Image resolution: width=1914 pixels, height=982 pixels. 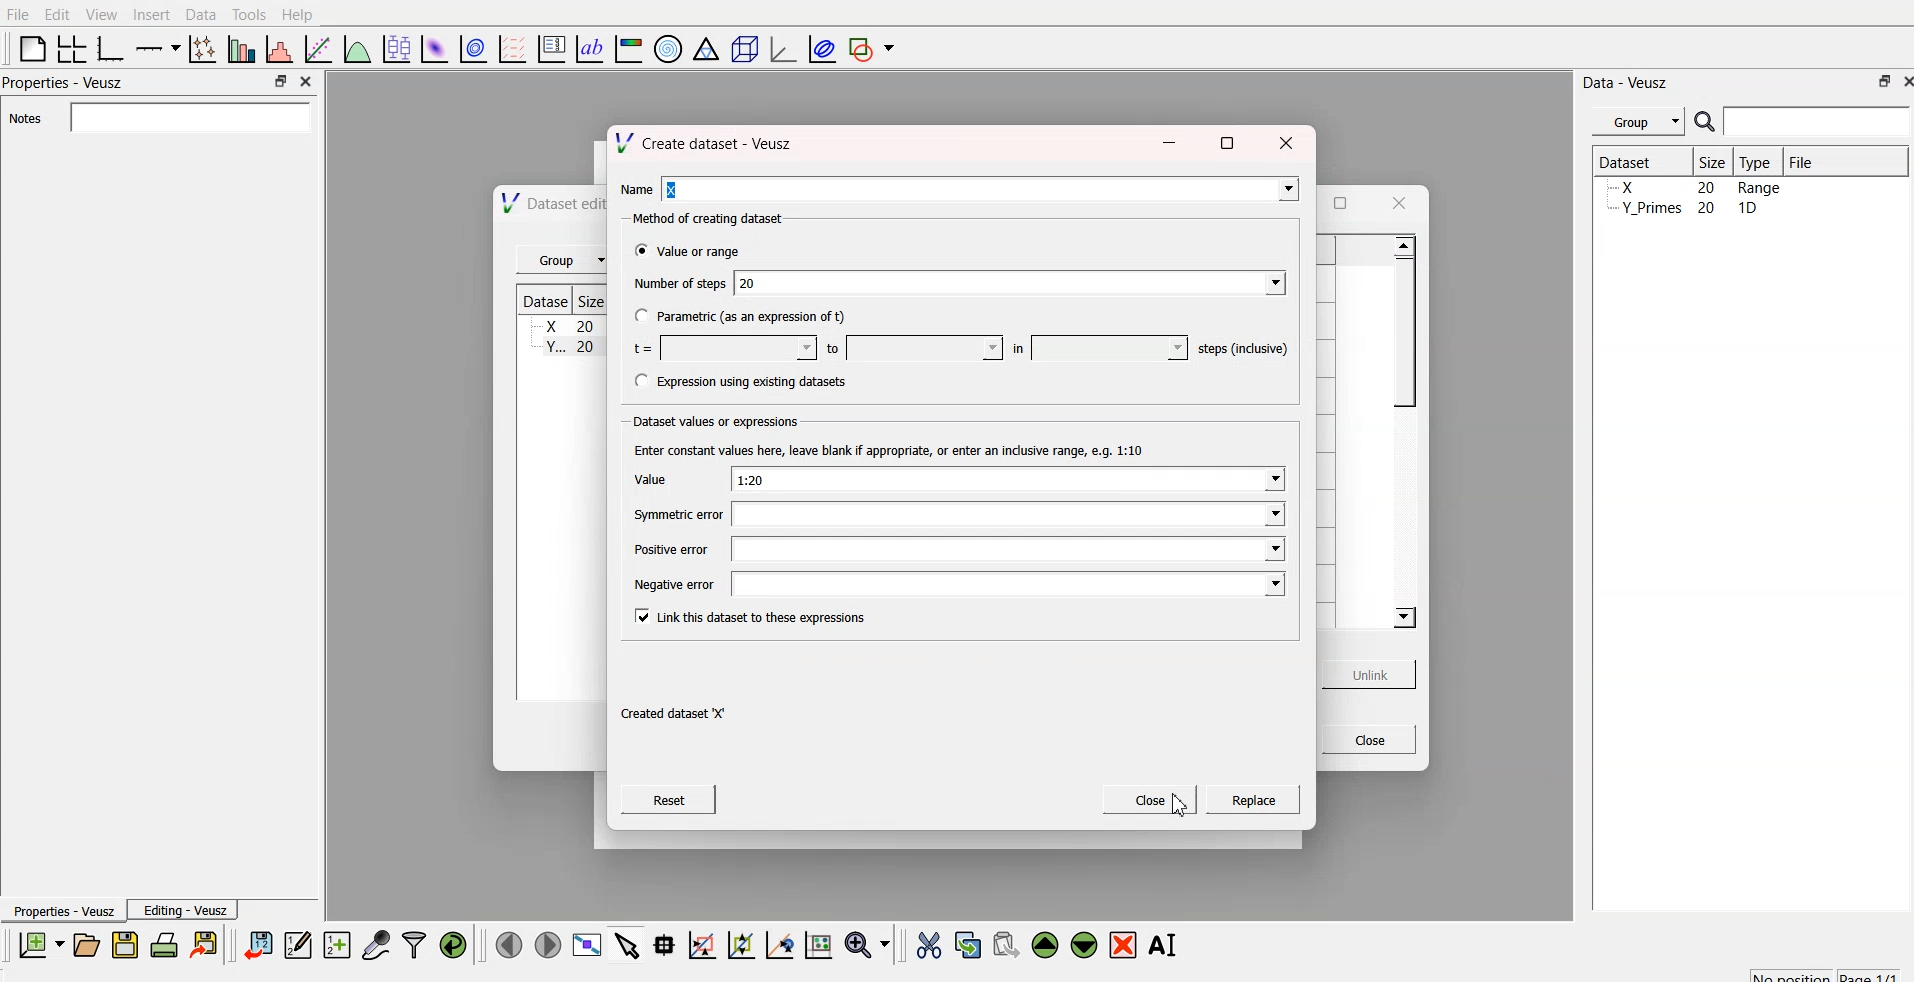 What do you see at coordinates (777, 944) in the screenshot?
I see `zoom out graph axes` at bounding box center [777, 944].